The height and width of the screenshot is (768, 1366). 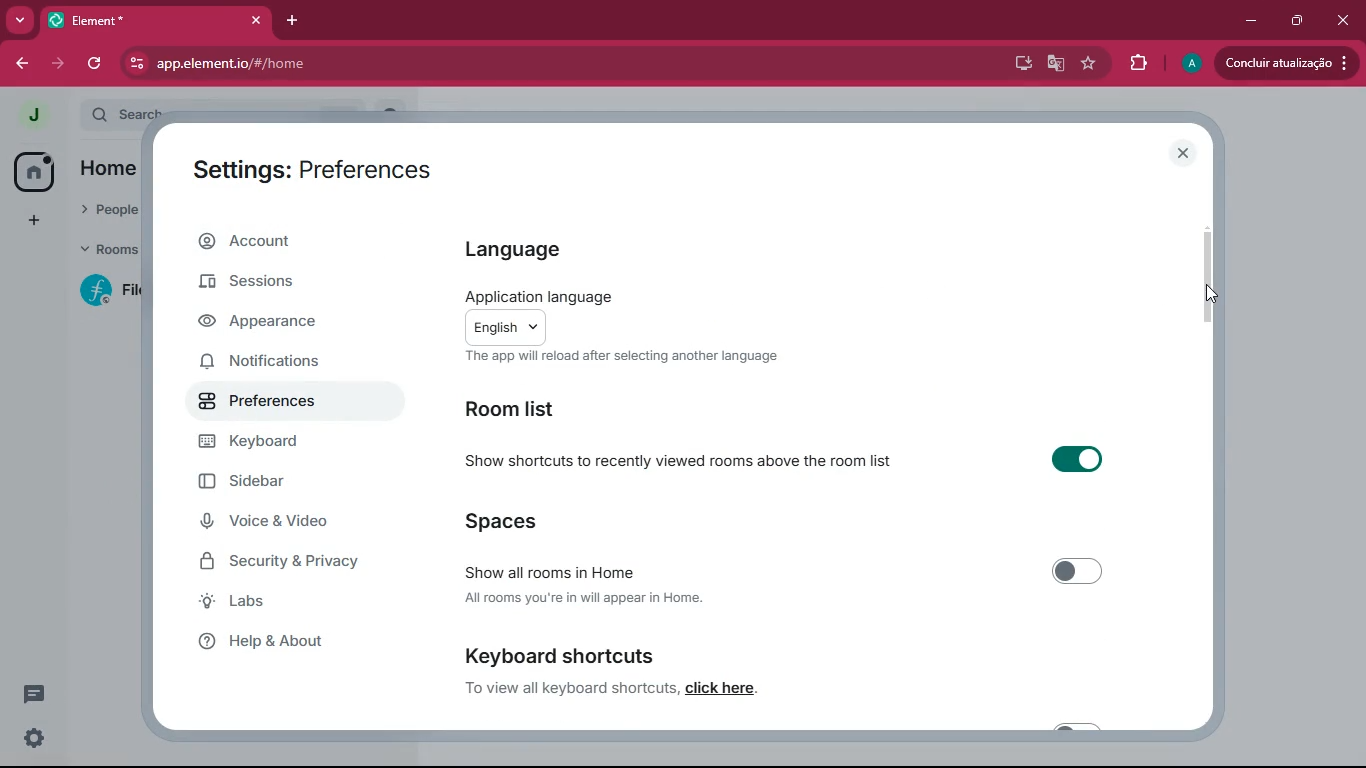 What do you see at coordinates (1211, 295) in the screenshot?
I see `cursor` at bounding box center [1211, 295].